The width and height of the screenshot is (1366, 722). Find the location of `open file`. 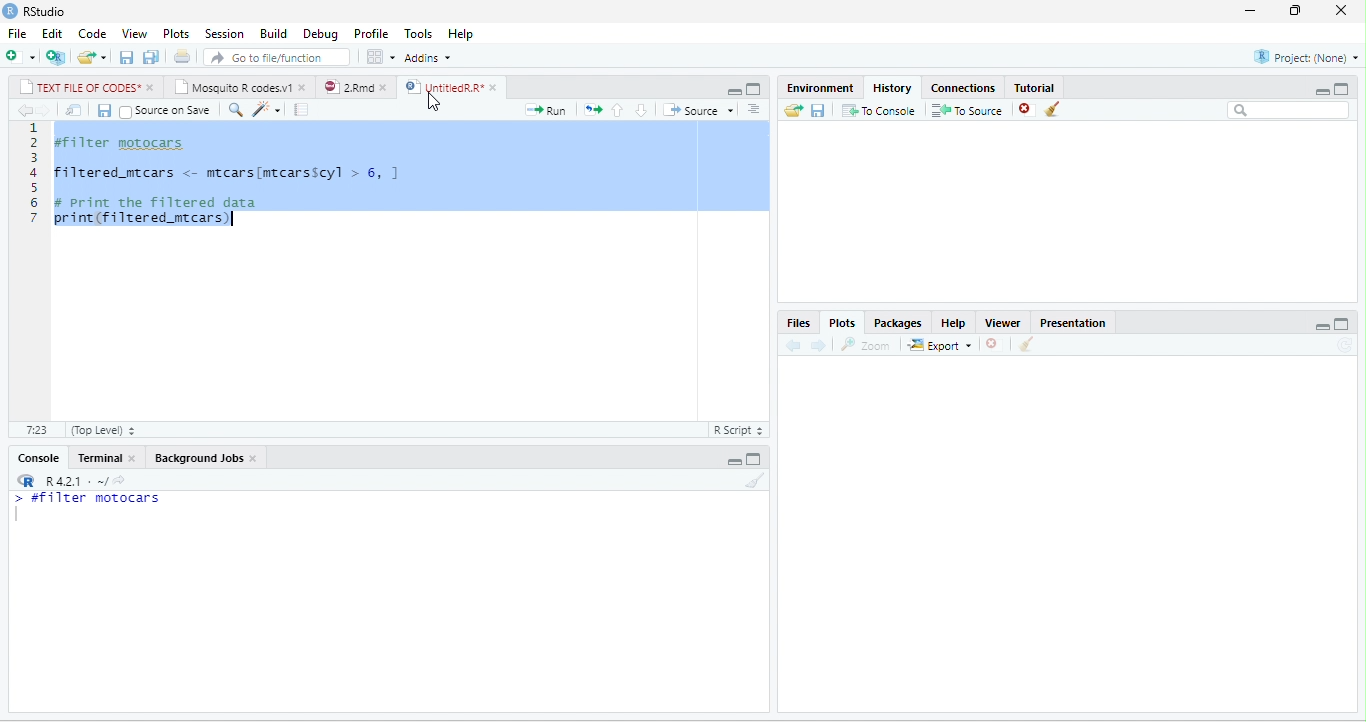

open file is located at coordinates (92, 58).